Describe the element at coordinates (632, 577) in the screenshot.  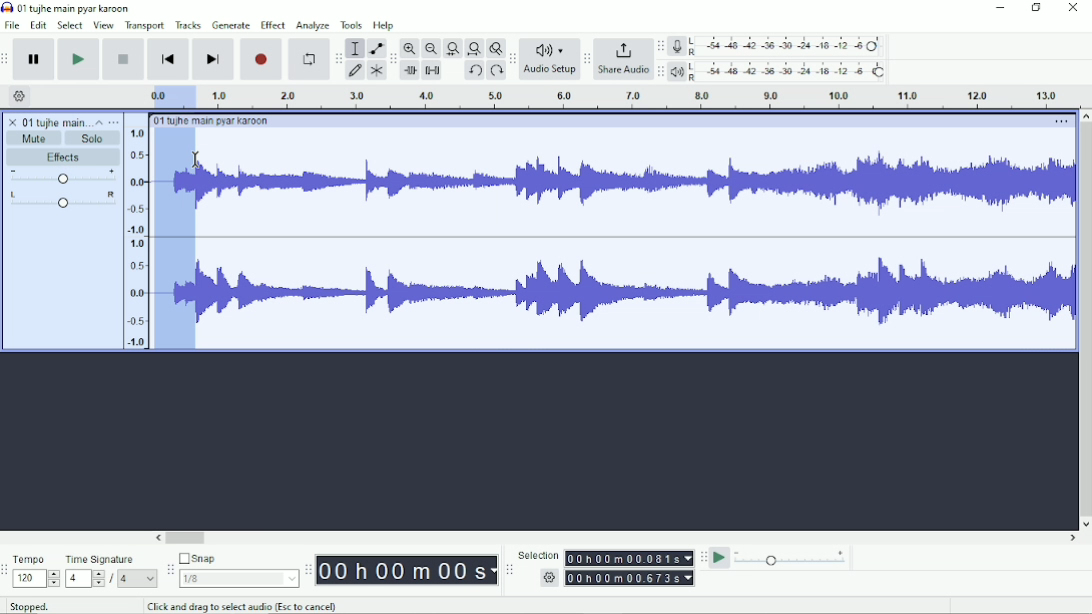
I see `00 h 00 m 00.673s` at that location.